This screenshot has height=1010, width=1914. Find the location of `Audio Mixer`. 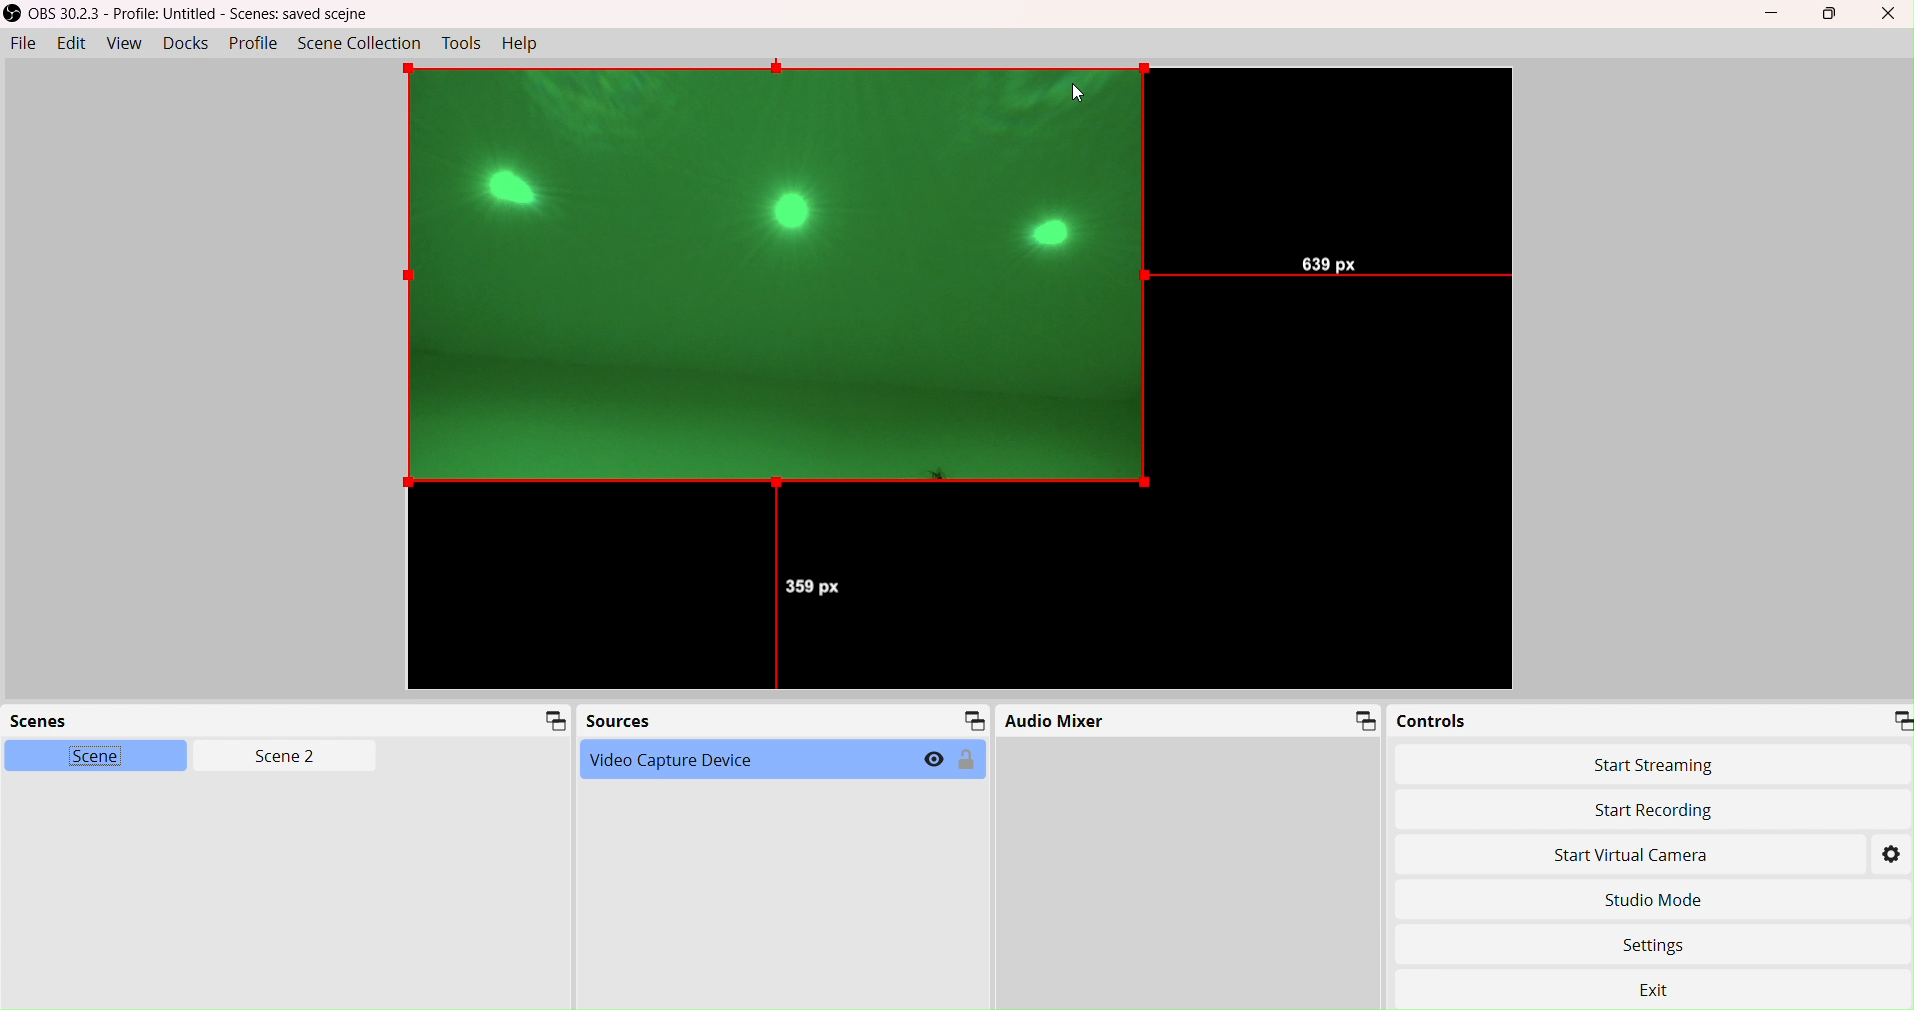

Audio Mixer is located at coordinates (1190, 721).